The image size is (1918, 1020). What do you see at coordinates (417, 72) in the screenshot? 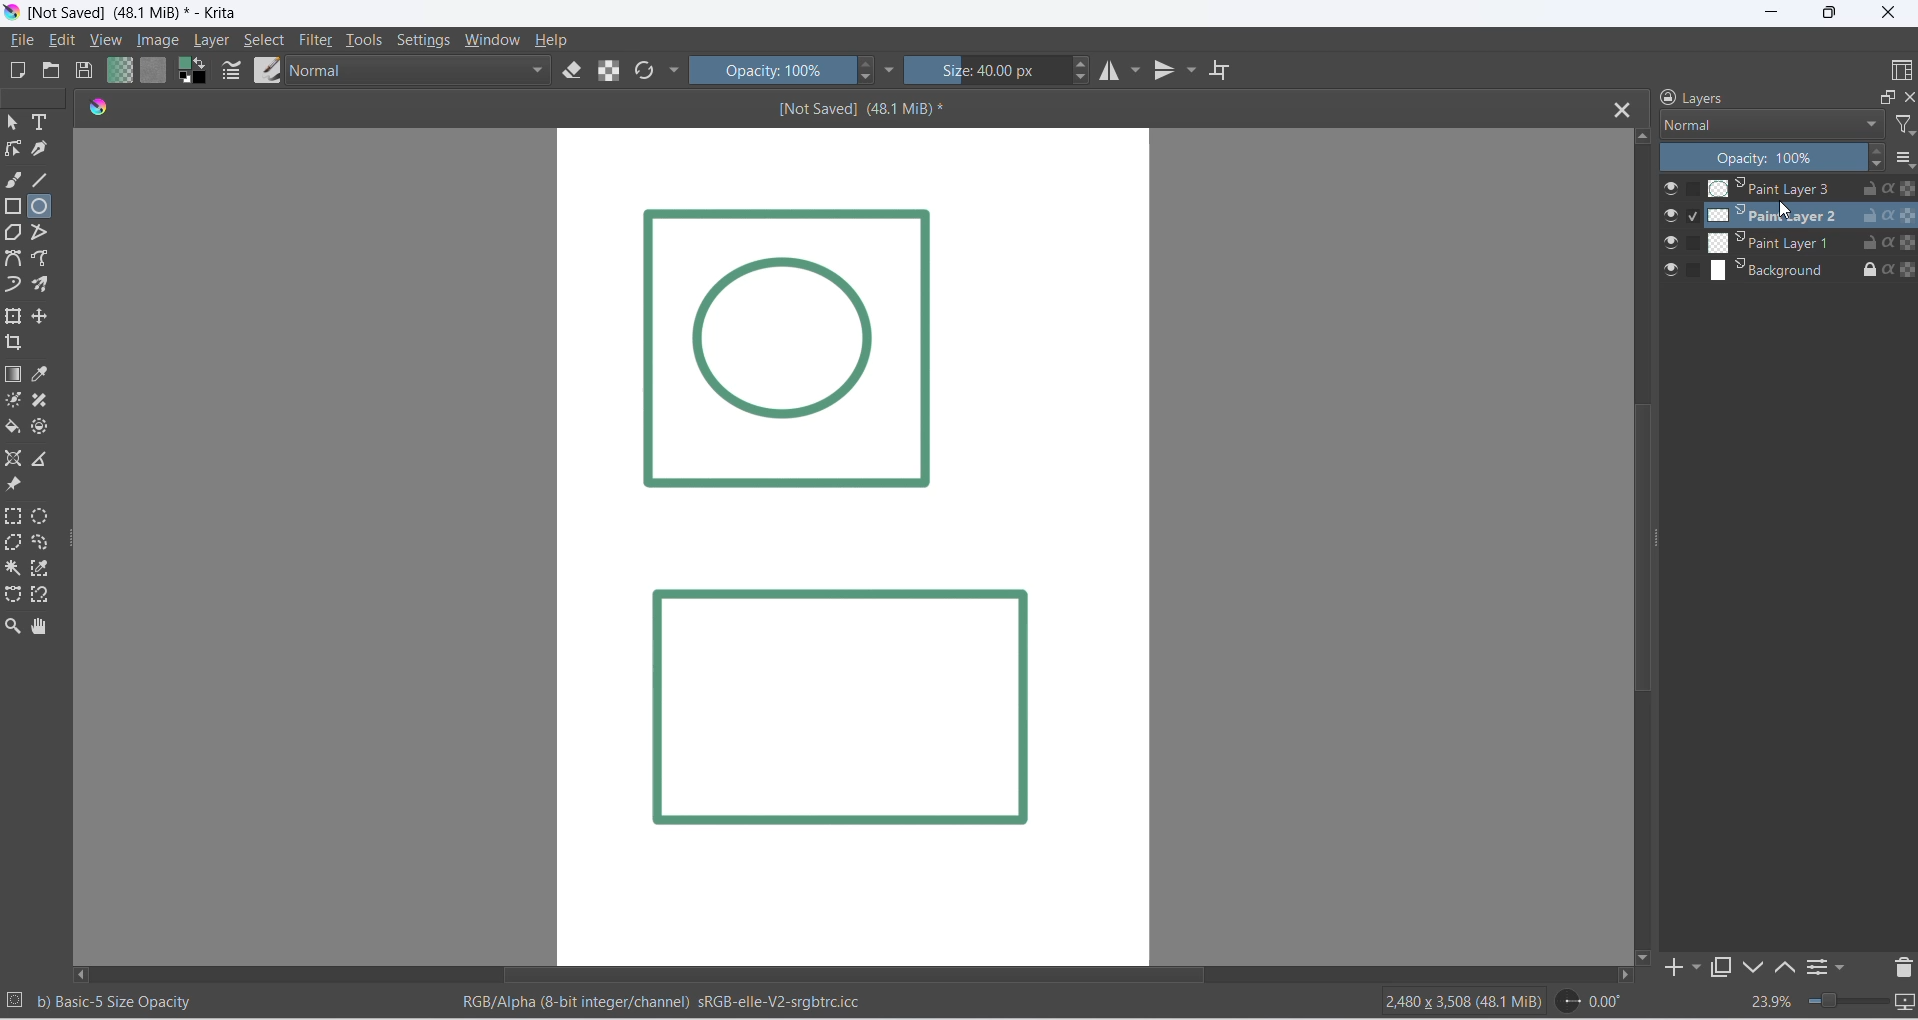
I see `blending mode` at bounding box center [417, 72].